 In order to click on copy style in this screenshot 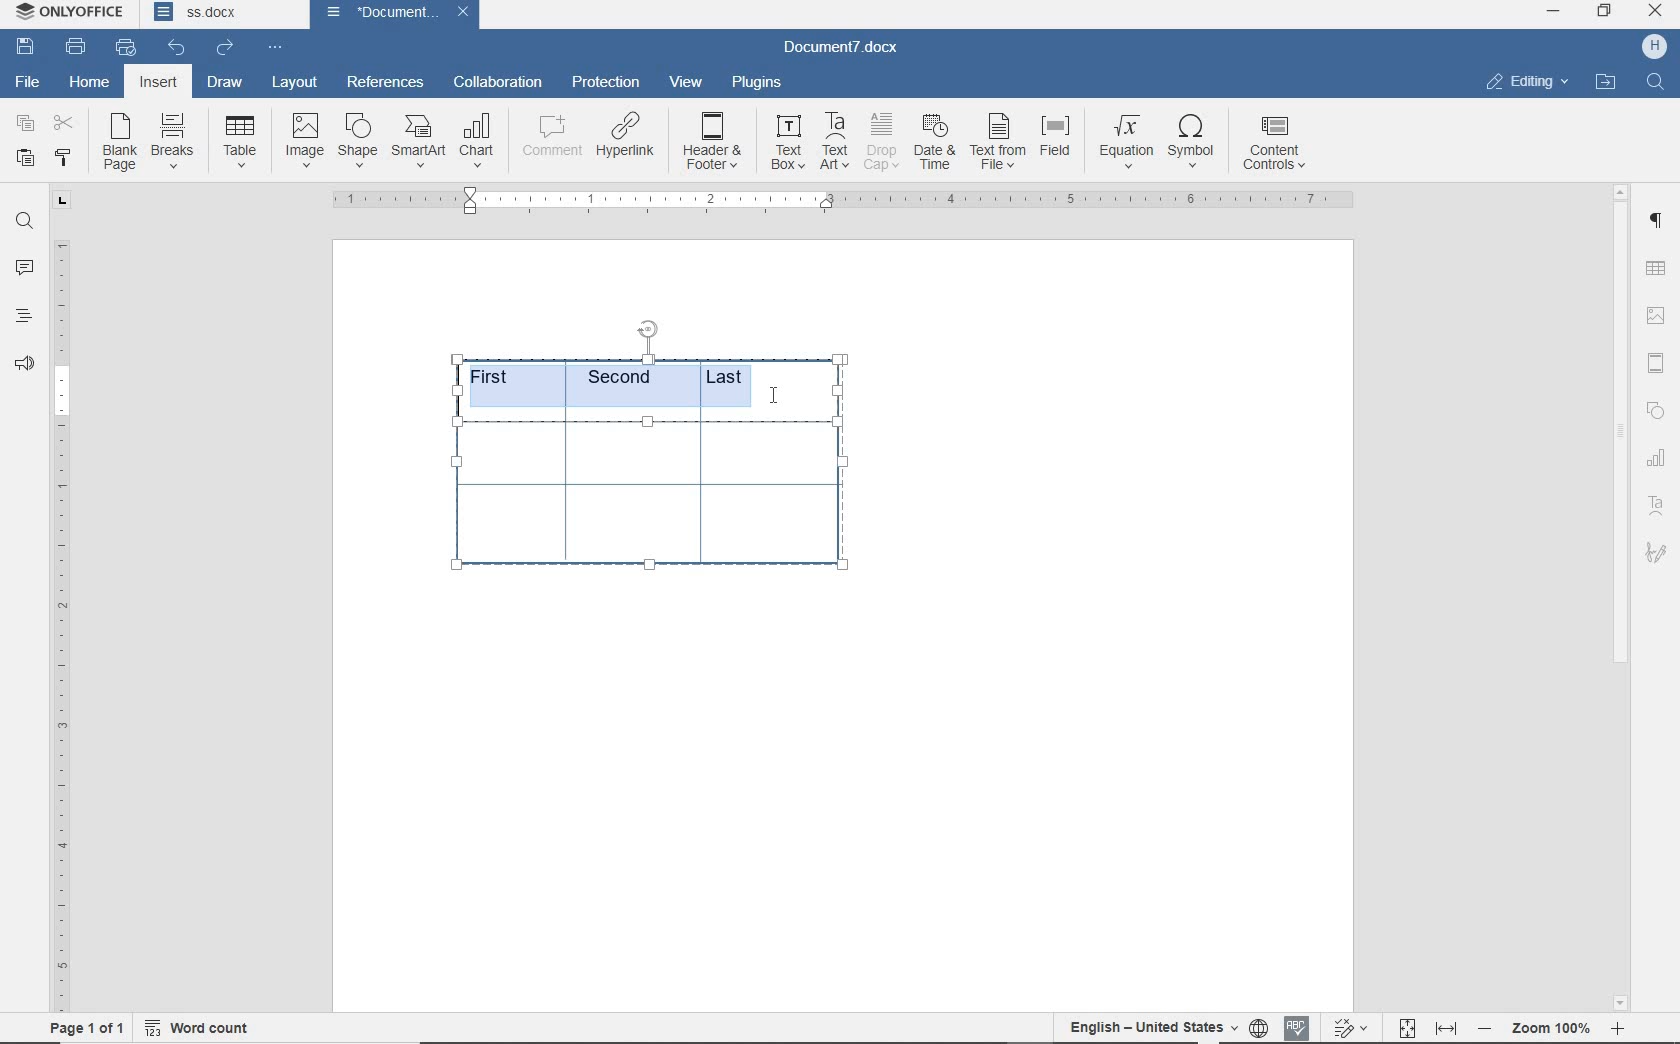, I will do `click(61, 158)`.